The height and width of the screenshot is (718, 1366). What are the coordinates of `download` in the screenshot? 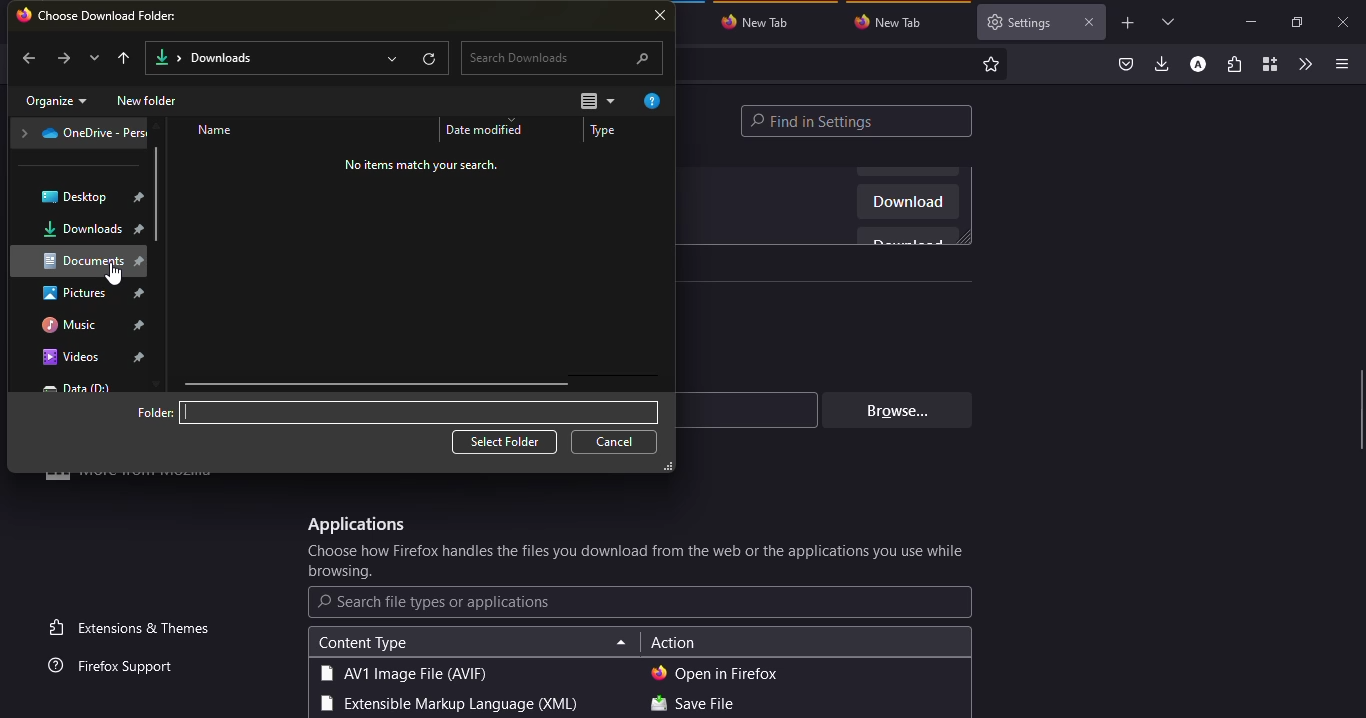 It's located at (908, 204).